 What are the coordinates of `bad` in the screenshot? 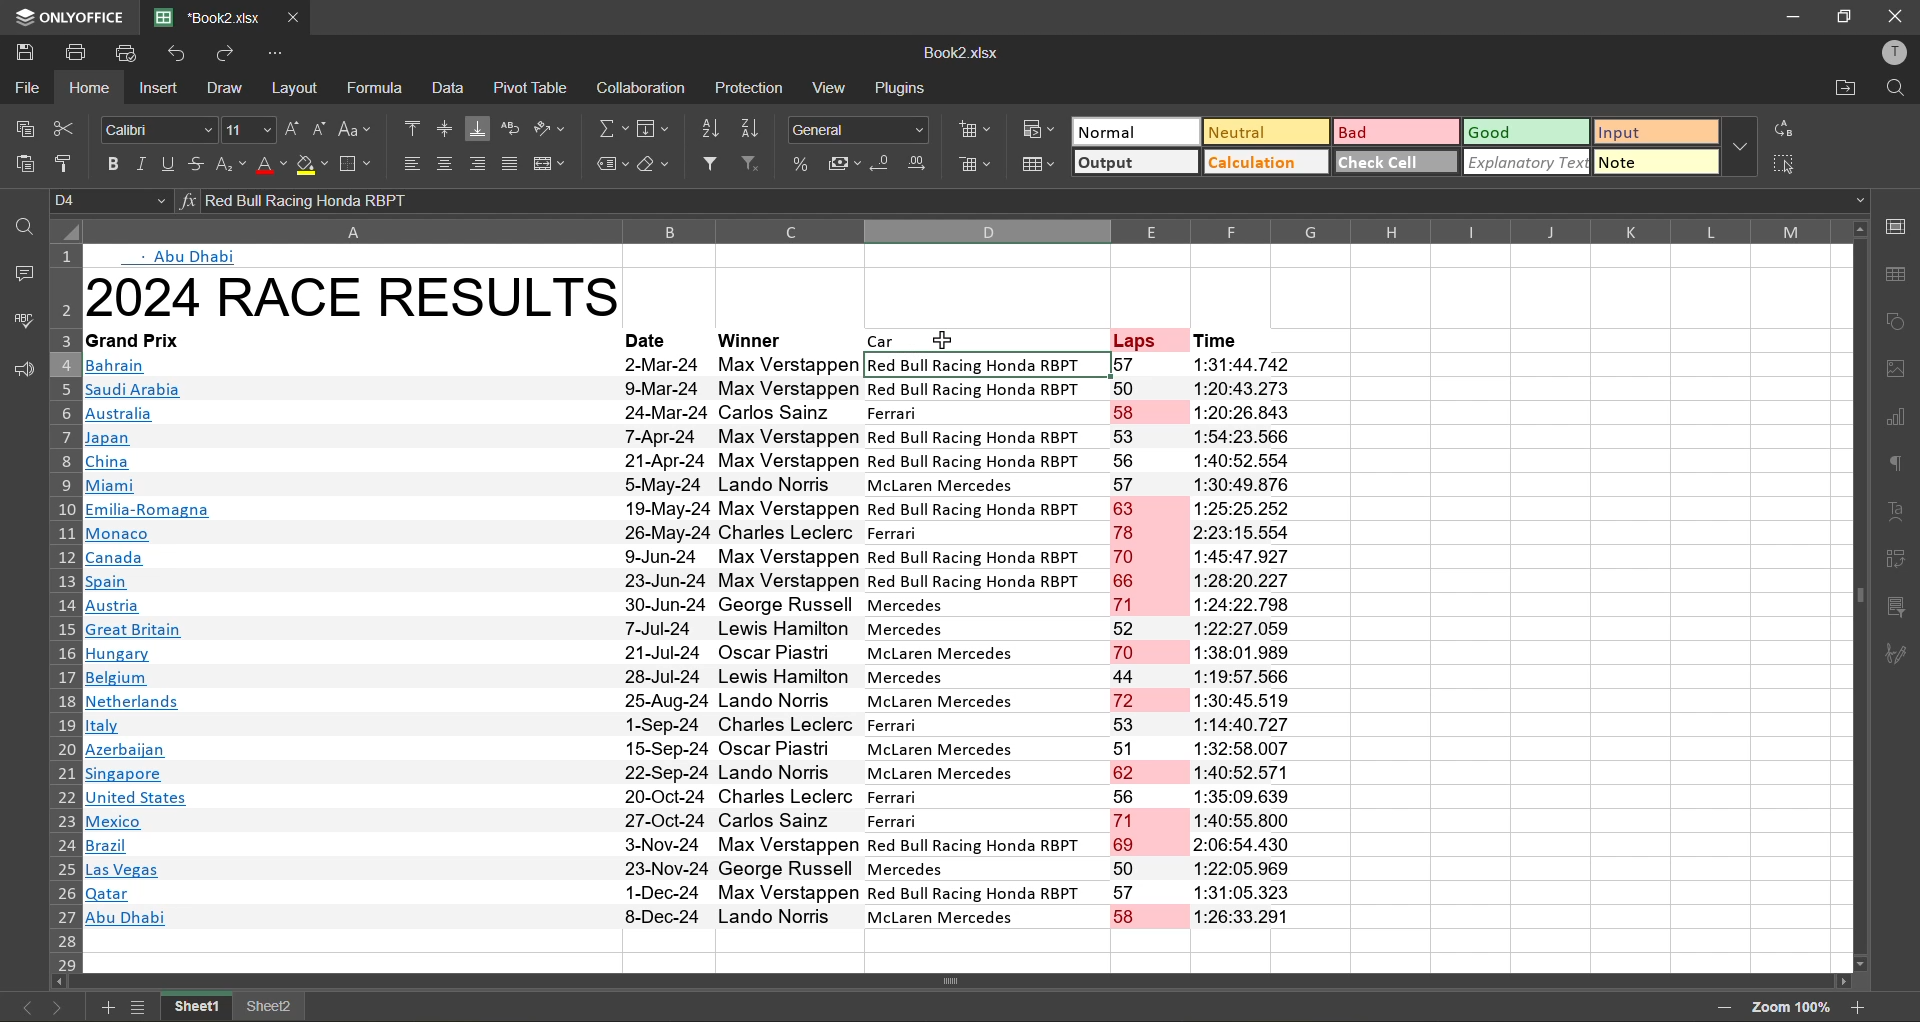 It's located at (1388, 131).